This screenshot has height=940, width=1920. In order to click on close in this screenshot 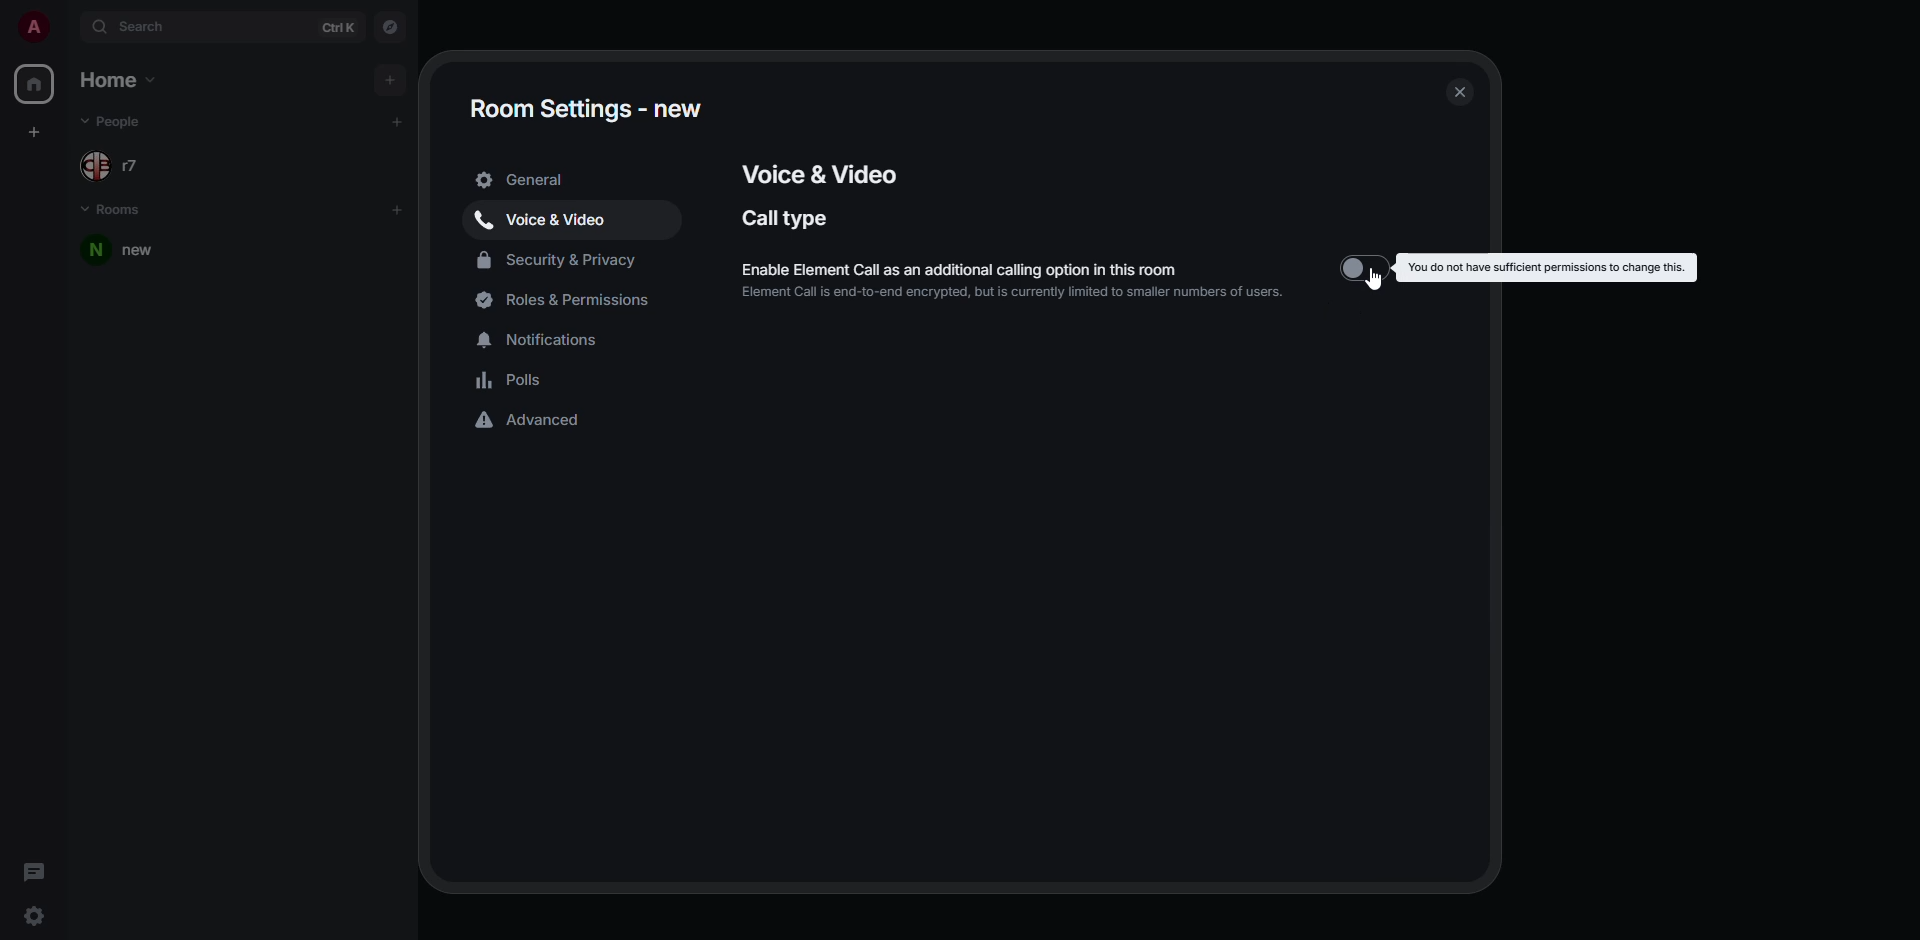, I will do `click(1460, 93)`.